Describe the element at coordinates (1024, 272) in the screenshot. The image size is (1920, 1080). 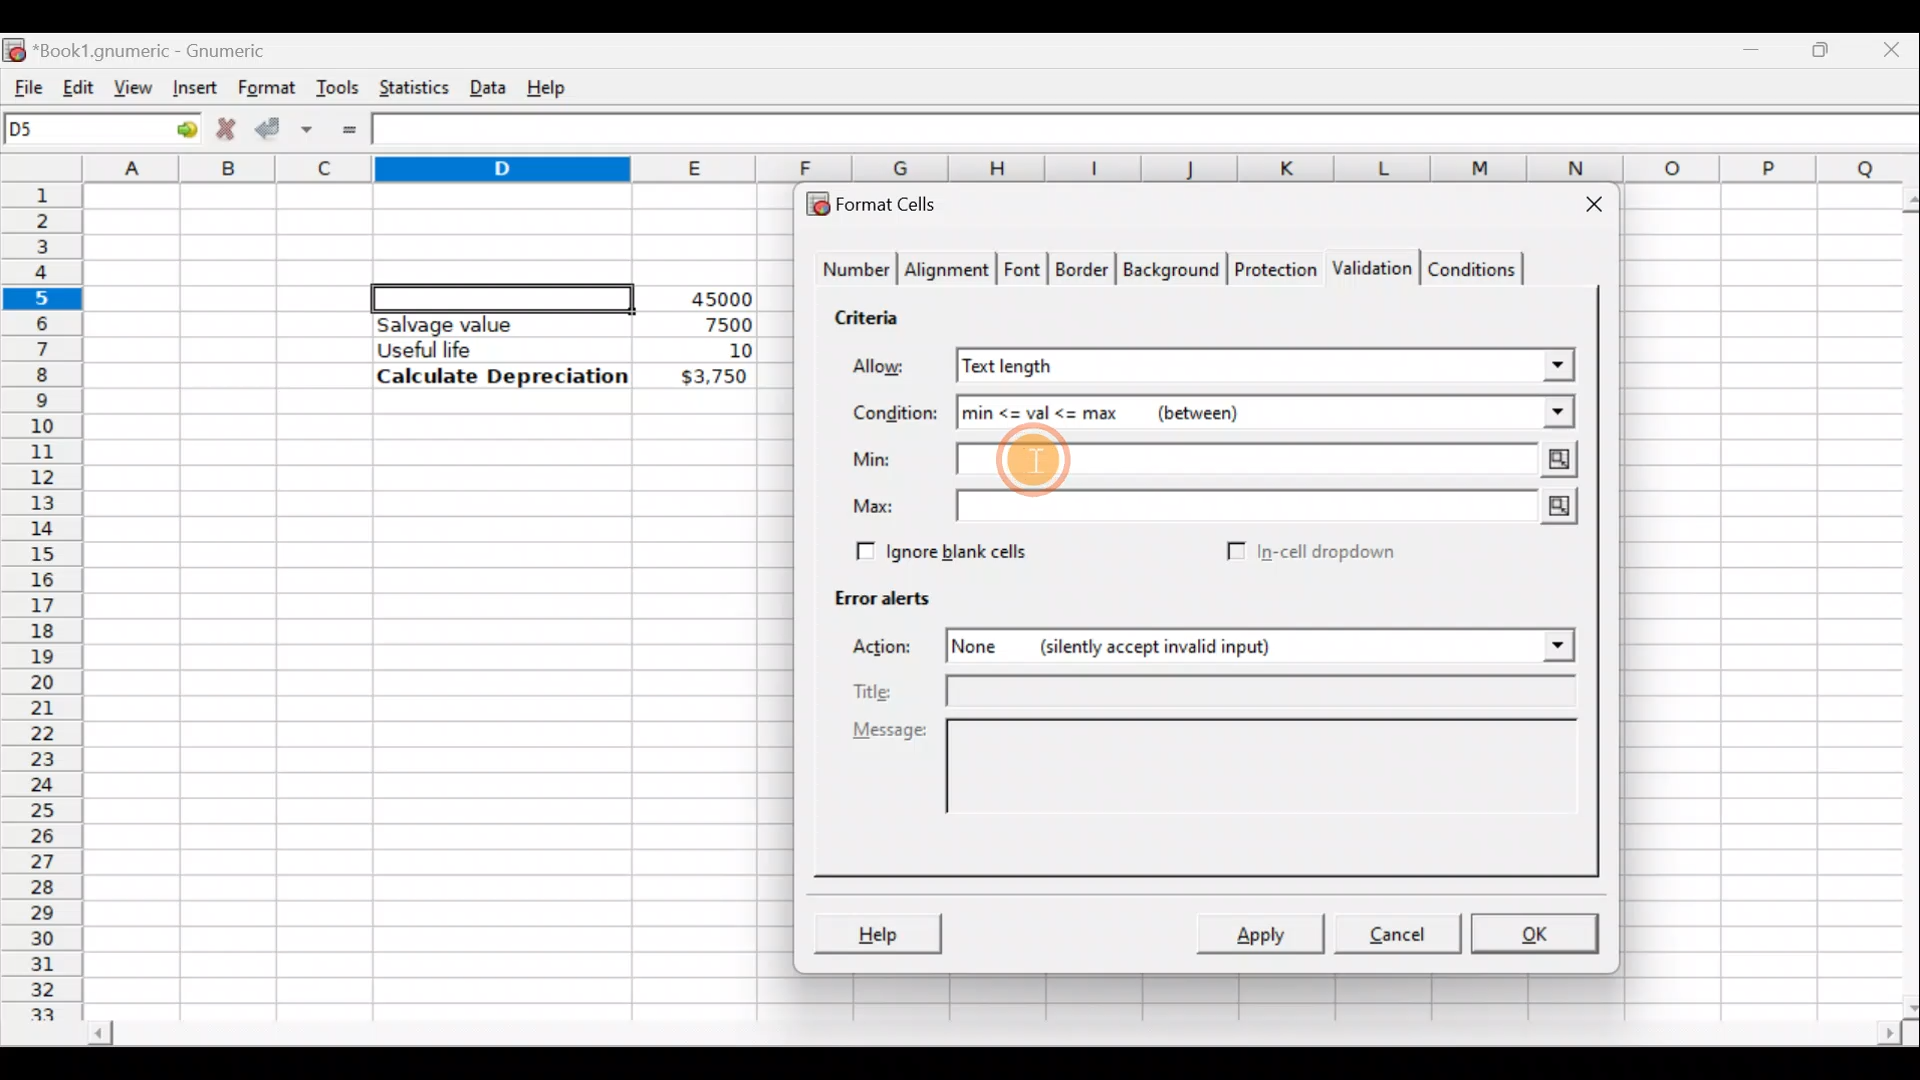
I see `Font` at that location.